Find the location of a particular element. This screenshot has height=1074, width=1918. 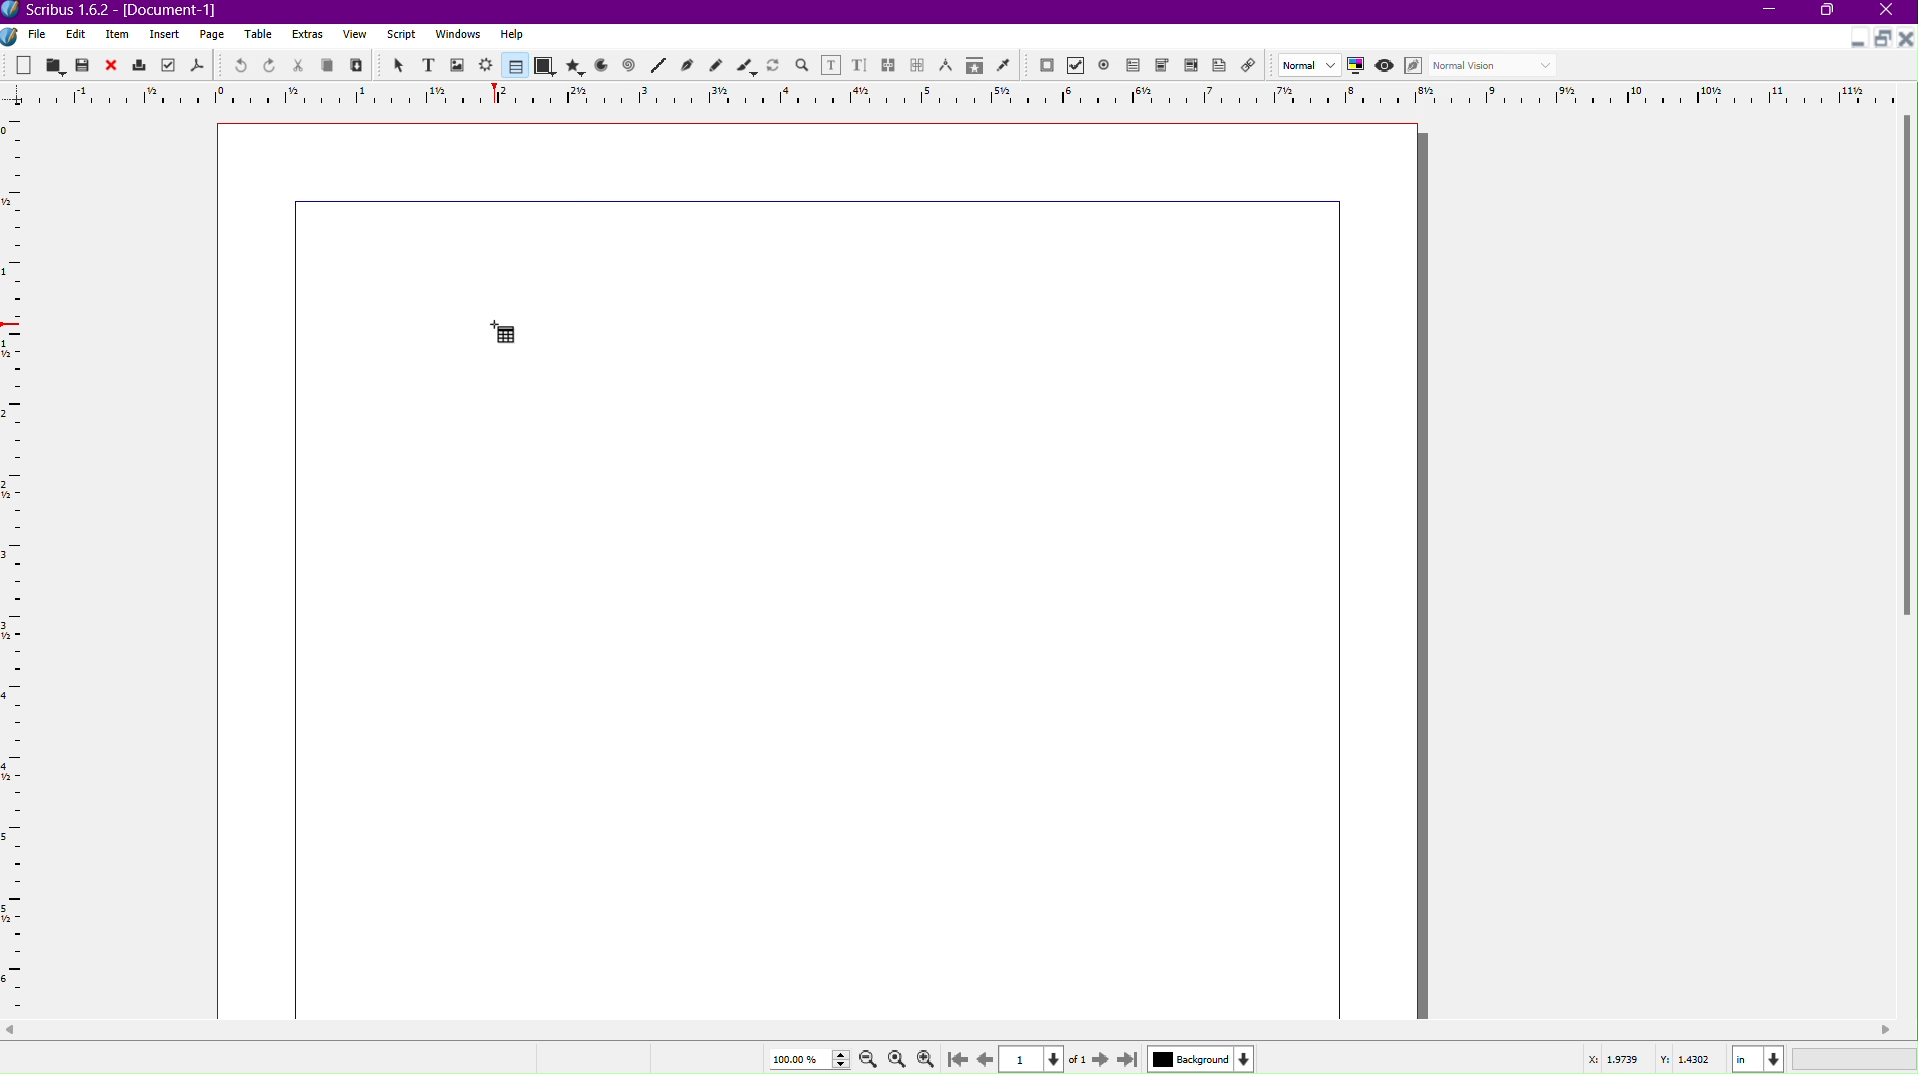

View is located at coordinates (354, 38).